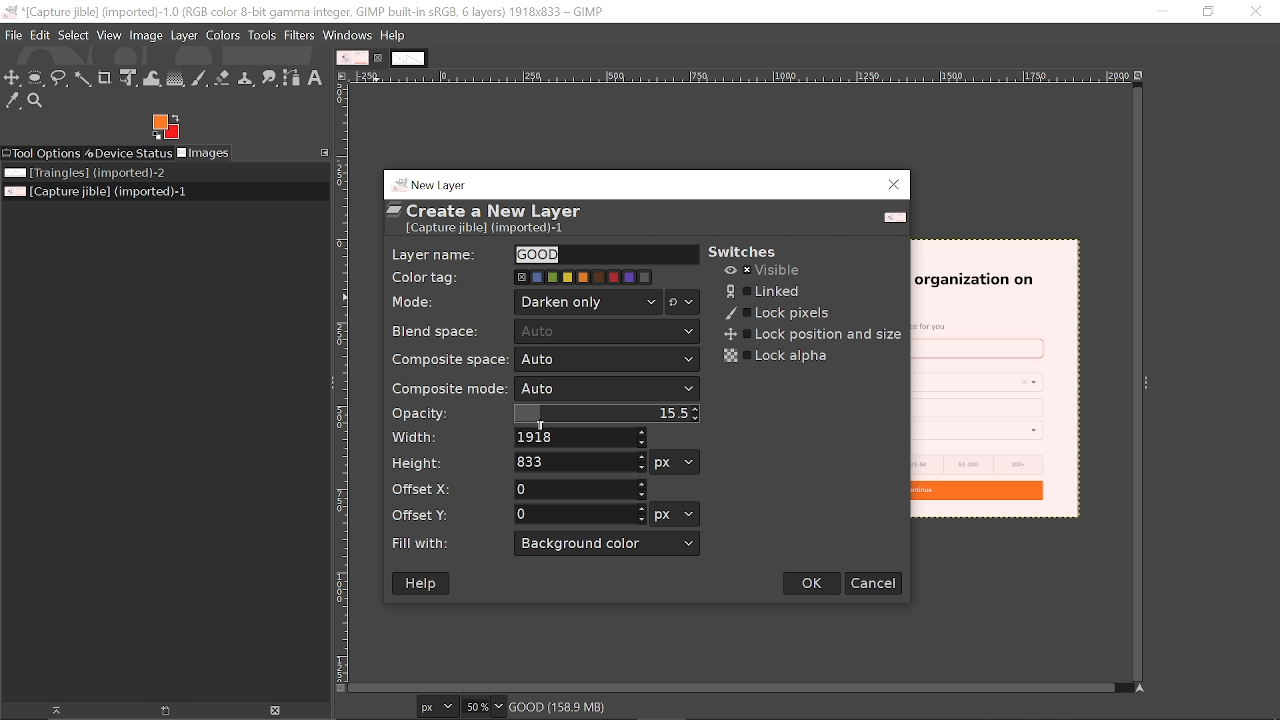 This screenshot has width=1280, height=720. What do you see at coordinates (185, 35) in the screenshot?
I see `Layer` at bounding box center [185, 35].